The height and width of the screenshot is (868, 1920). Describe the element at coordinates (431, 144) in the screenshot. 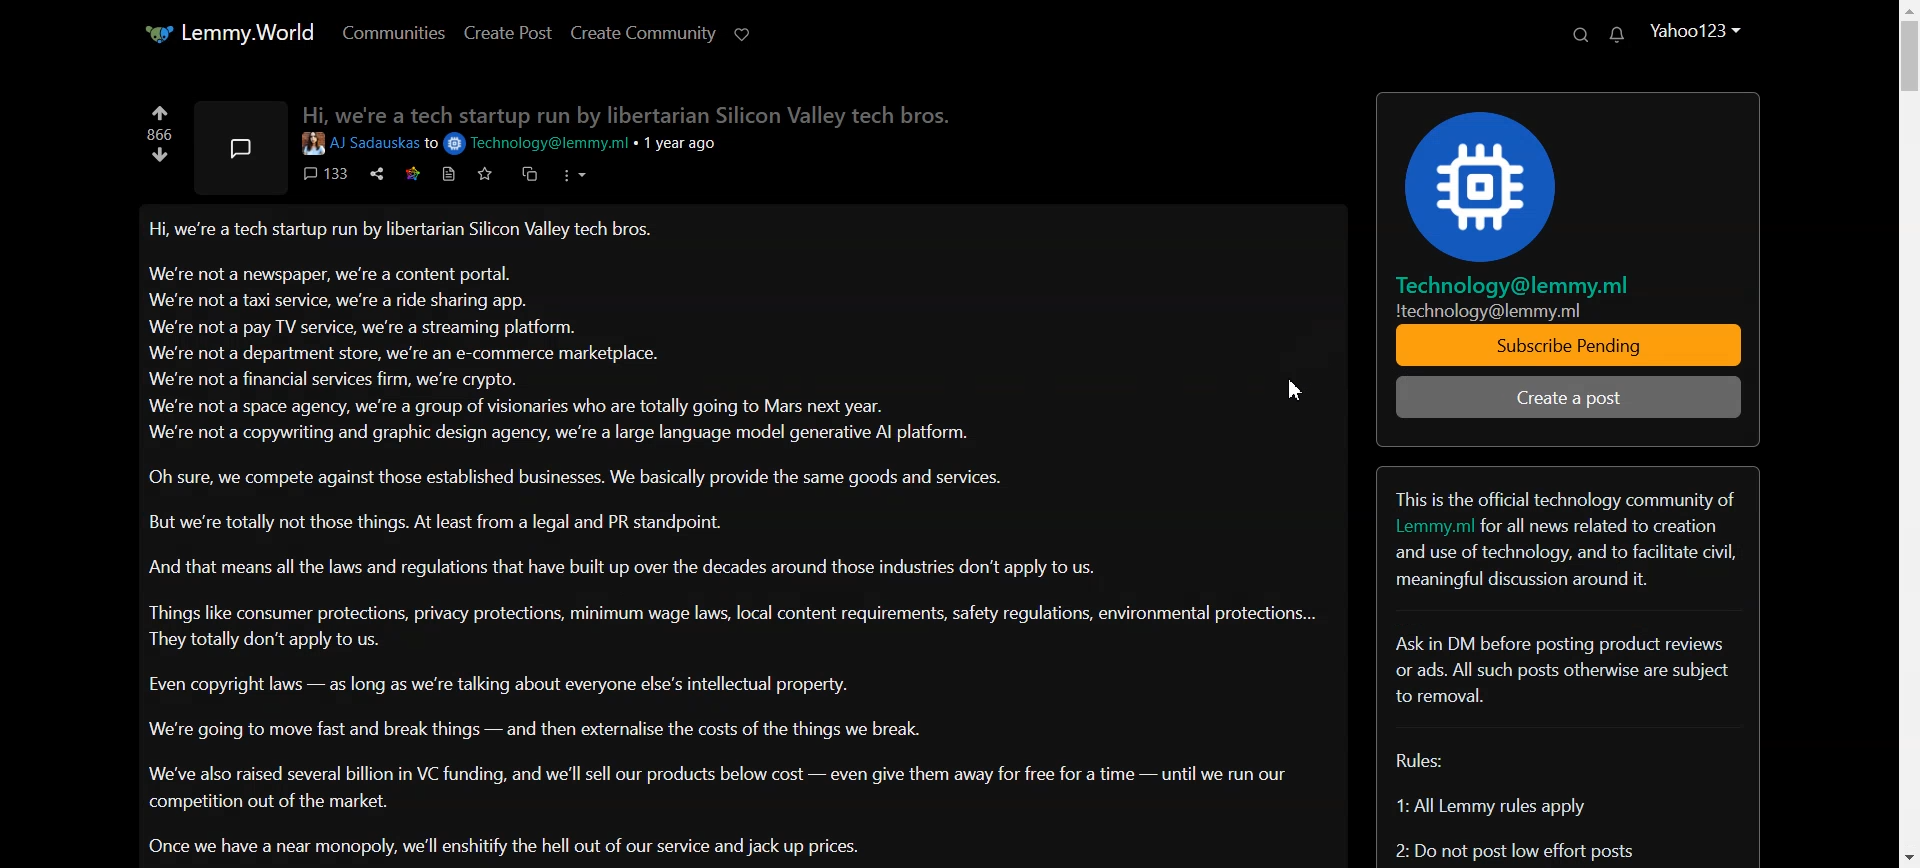

I see `to` at that location.